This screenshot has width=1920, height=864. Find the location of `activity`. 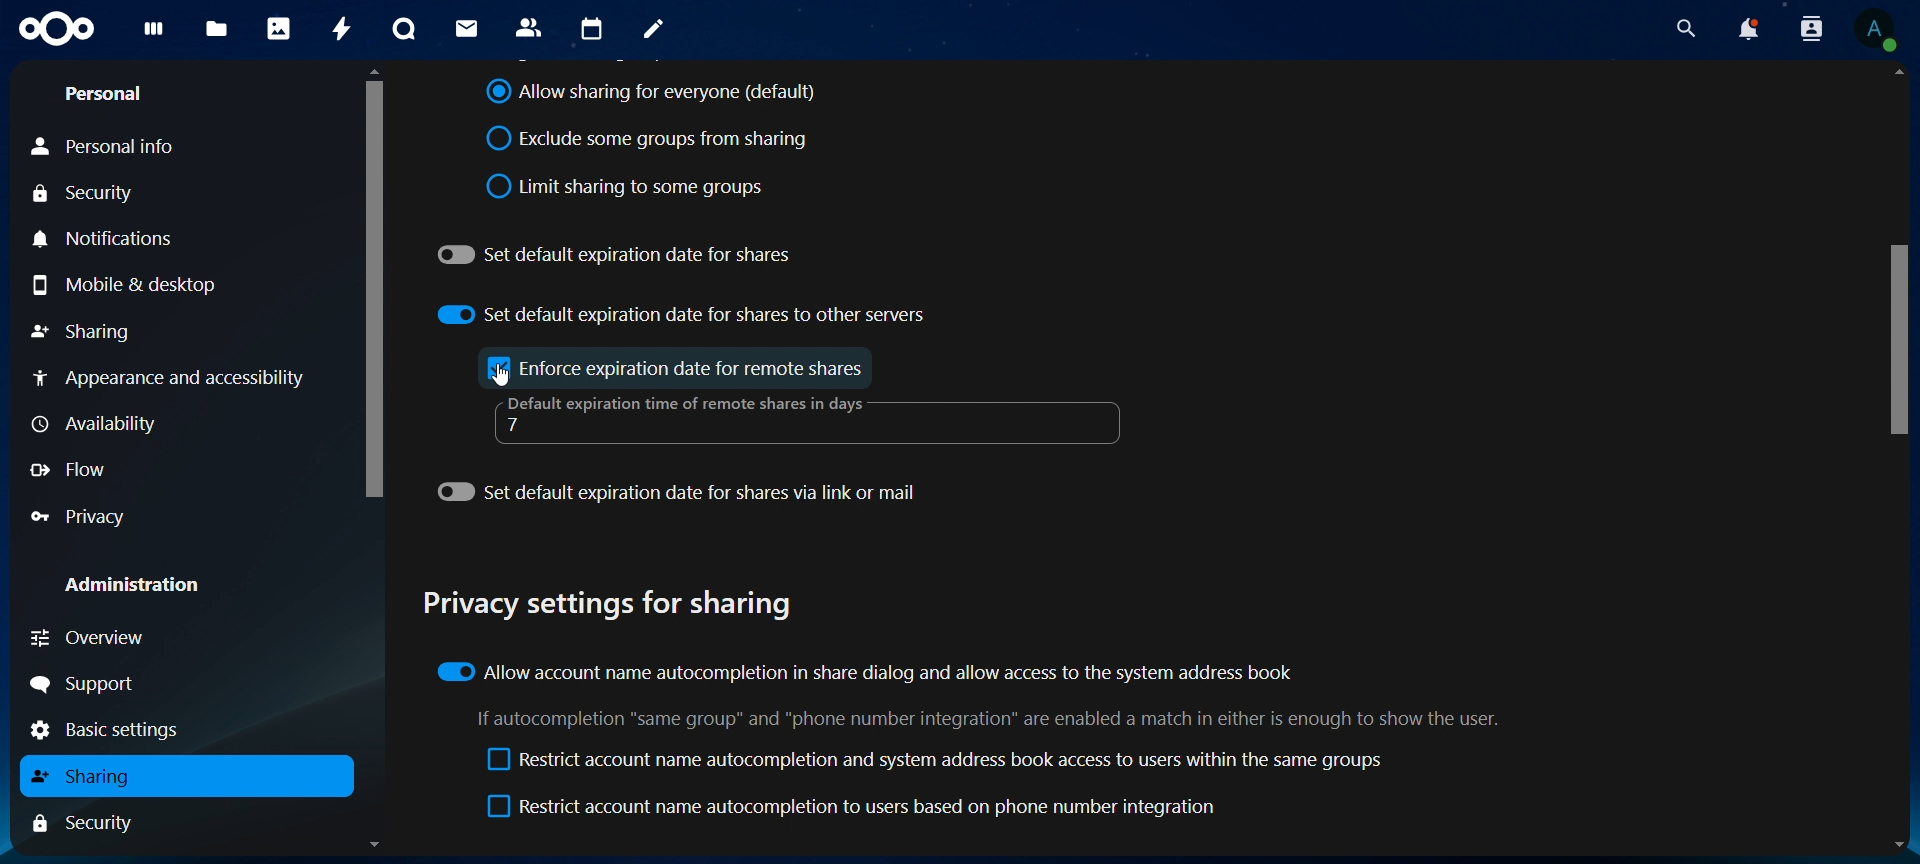

activity is located at coordinates (343, 31).